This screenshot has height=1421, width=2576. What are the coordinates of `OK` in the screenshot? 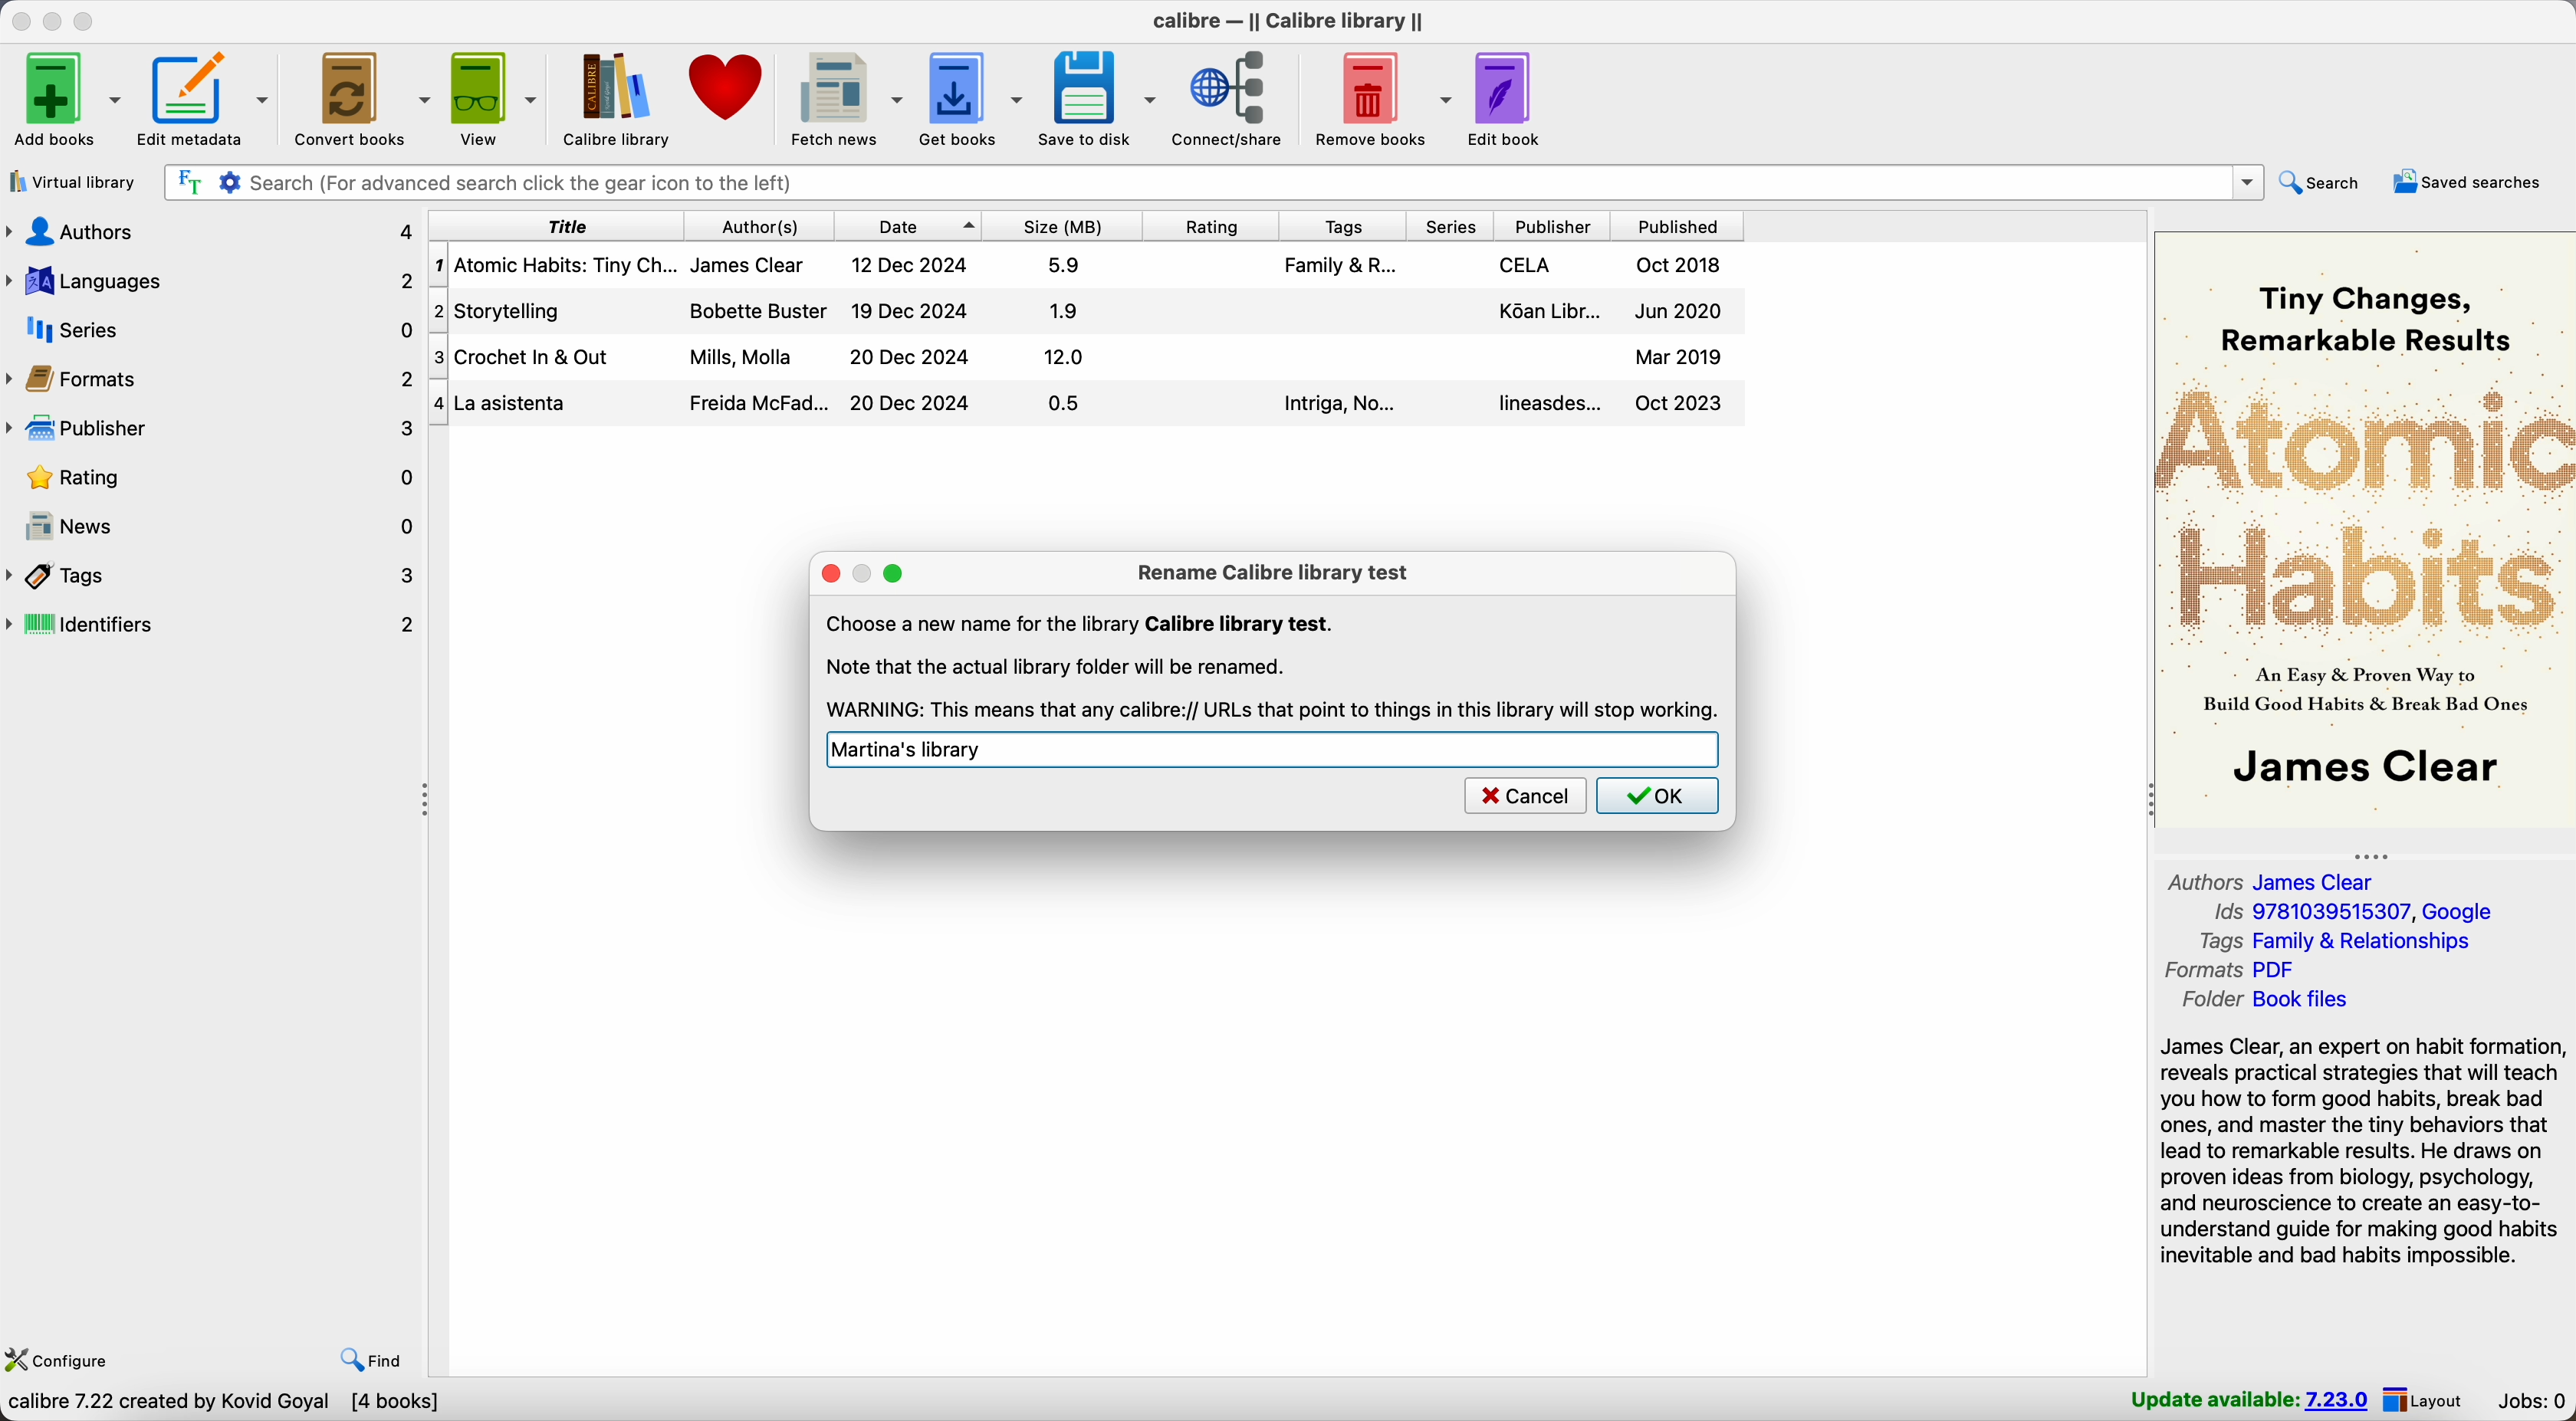 It's located at (1657, 797).